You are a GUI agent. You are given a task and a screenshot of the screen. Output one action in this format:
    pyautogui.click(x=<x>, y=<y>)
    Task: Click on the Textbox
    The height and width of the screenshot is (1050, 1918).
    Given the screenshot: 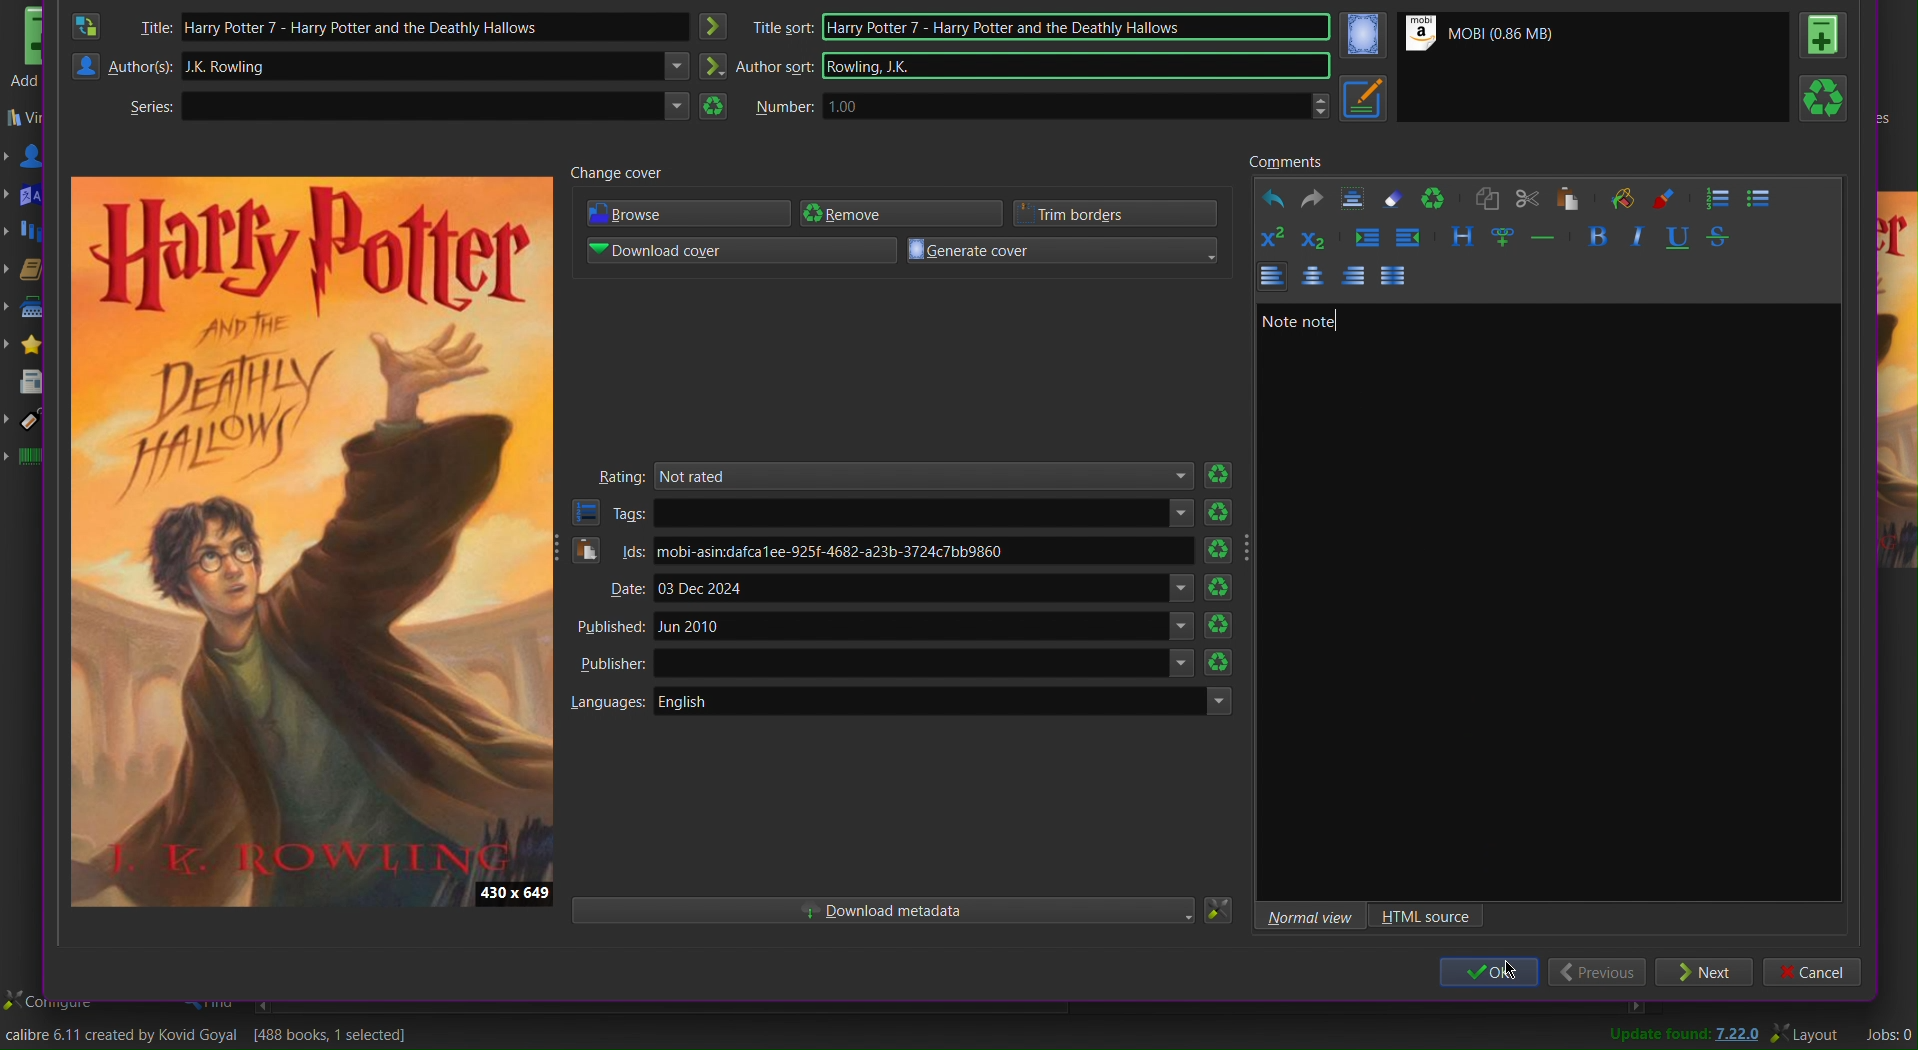 What is the action you would take?
    pyautogui.click(x=1548, y=614)
    